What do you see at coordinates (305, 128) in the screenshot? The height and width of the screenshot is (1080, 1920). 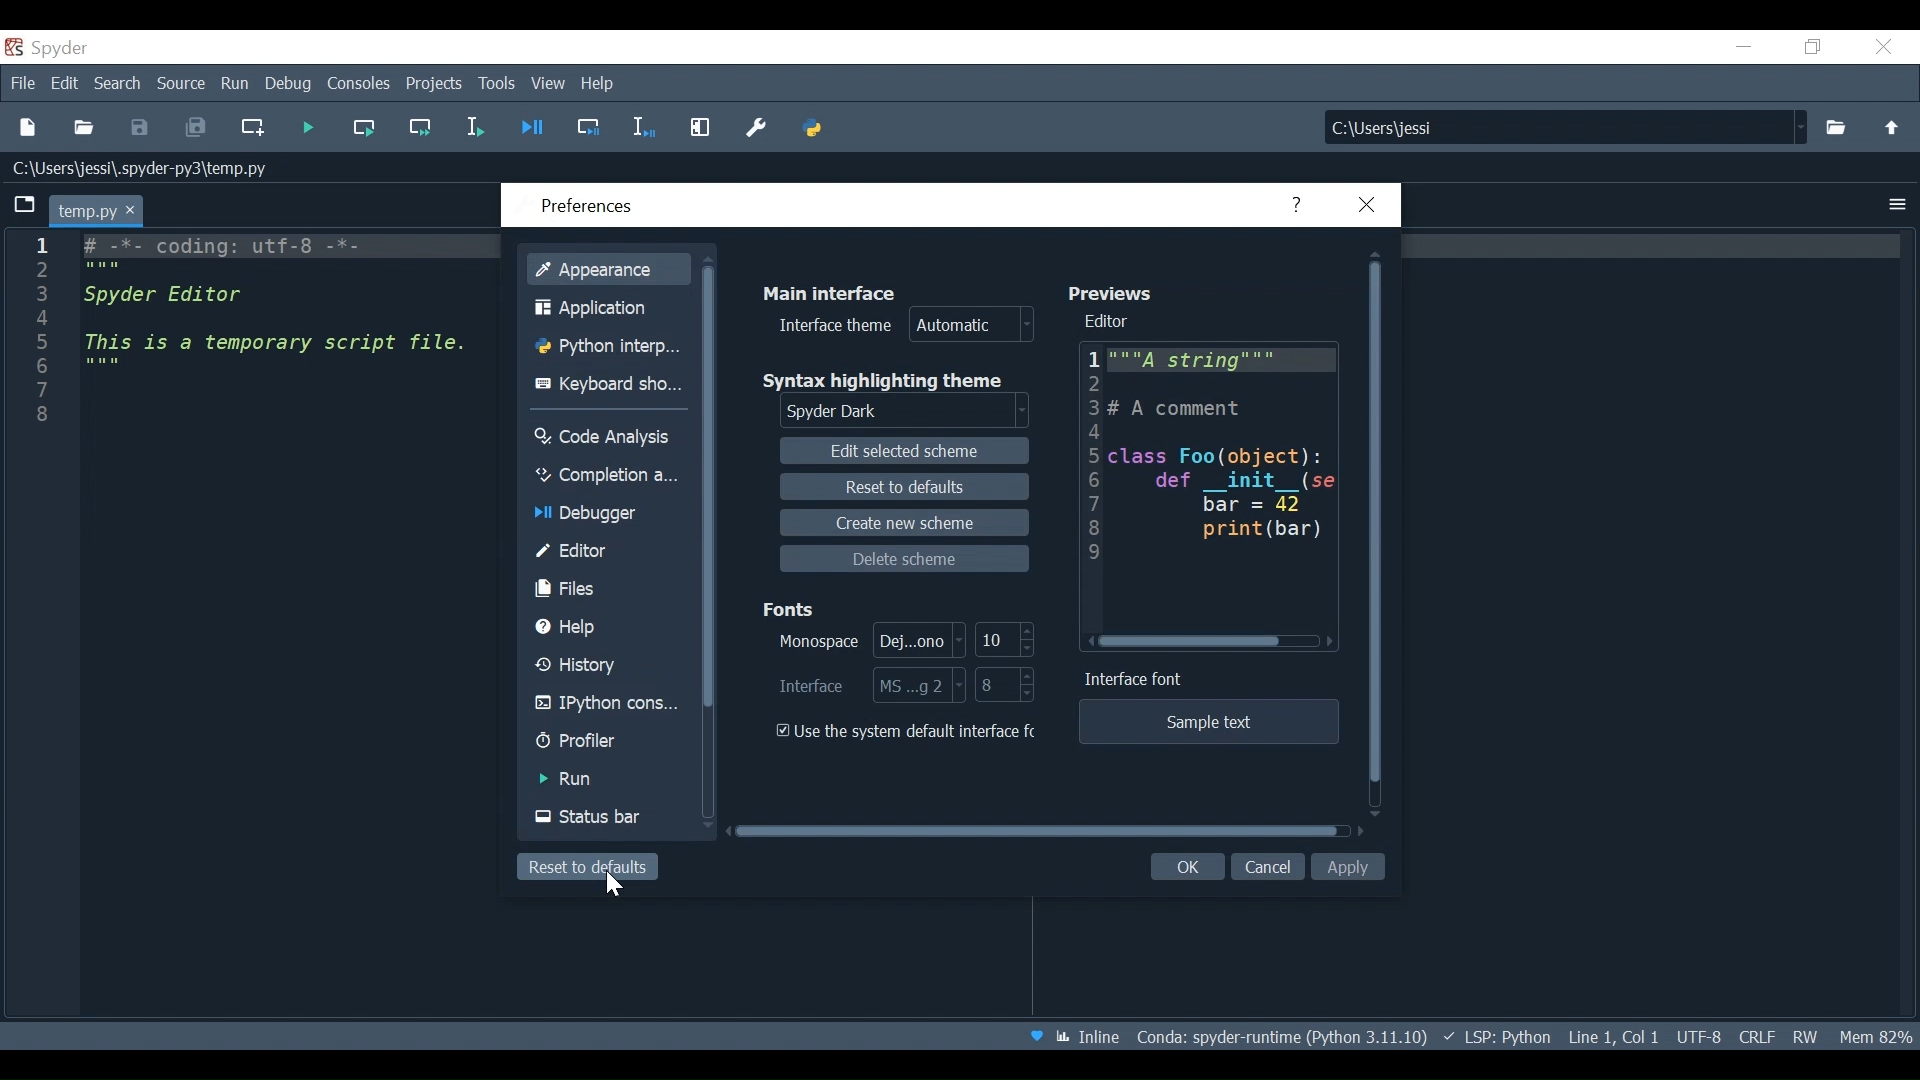 I see `Run file` at bounding box center [305, 128].